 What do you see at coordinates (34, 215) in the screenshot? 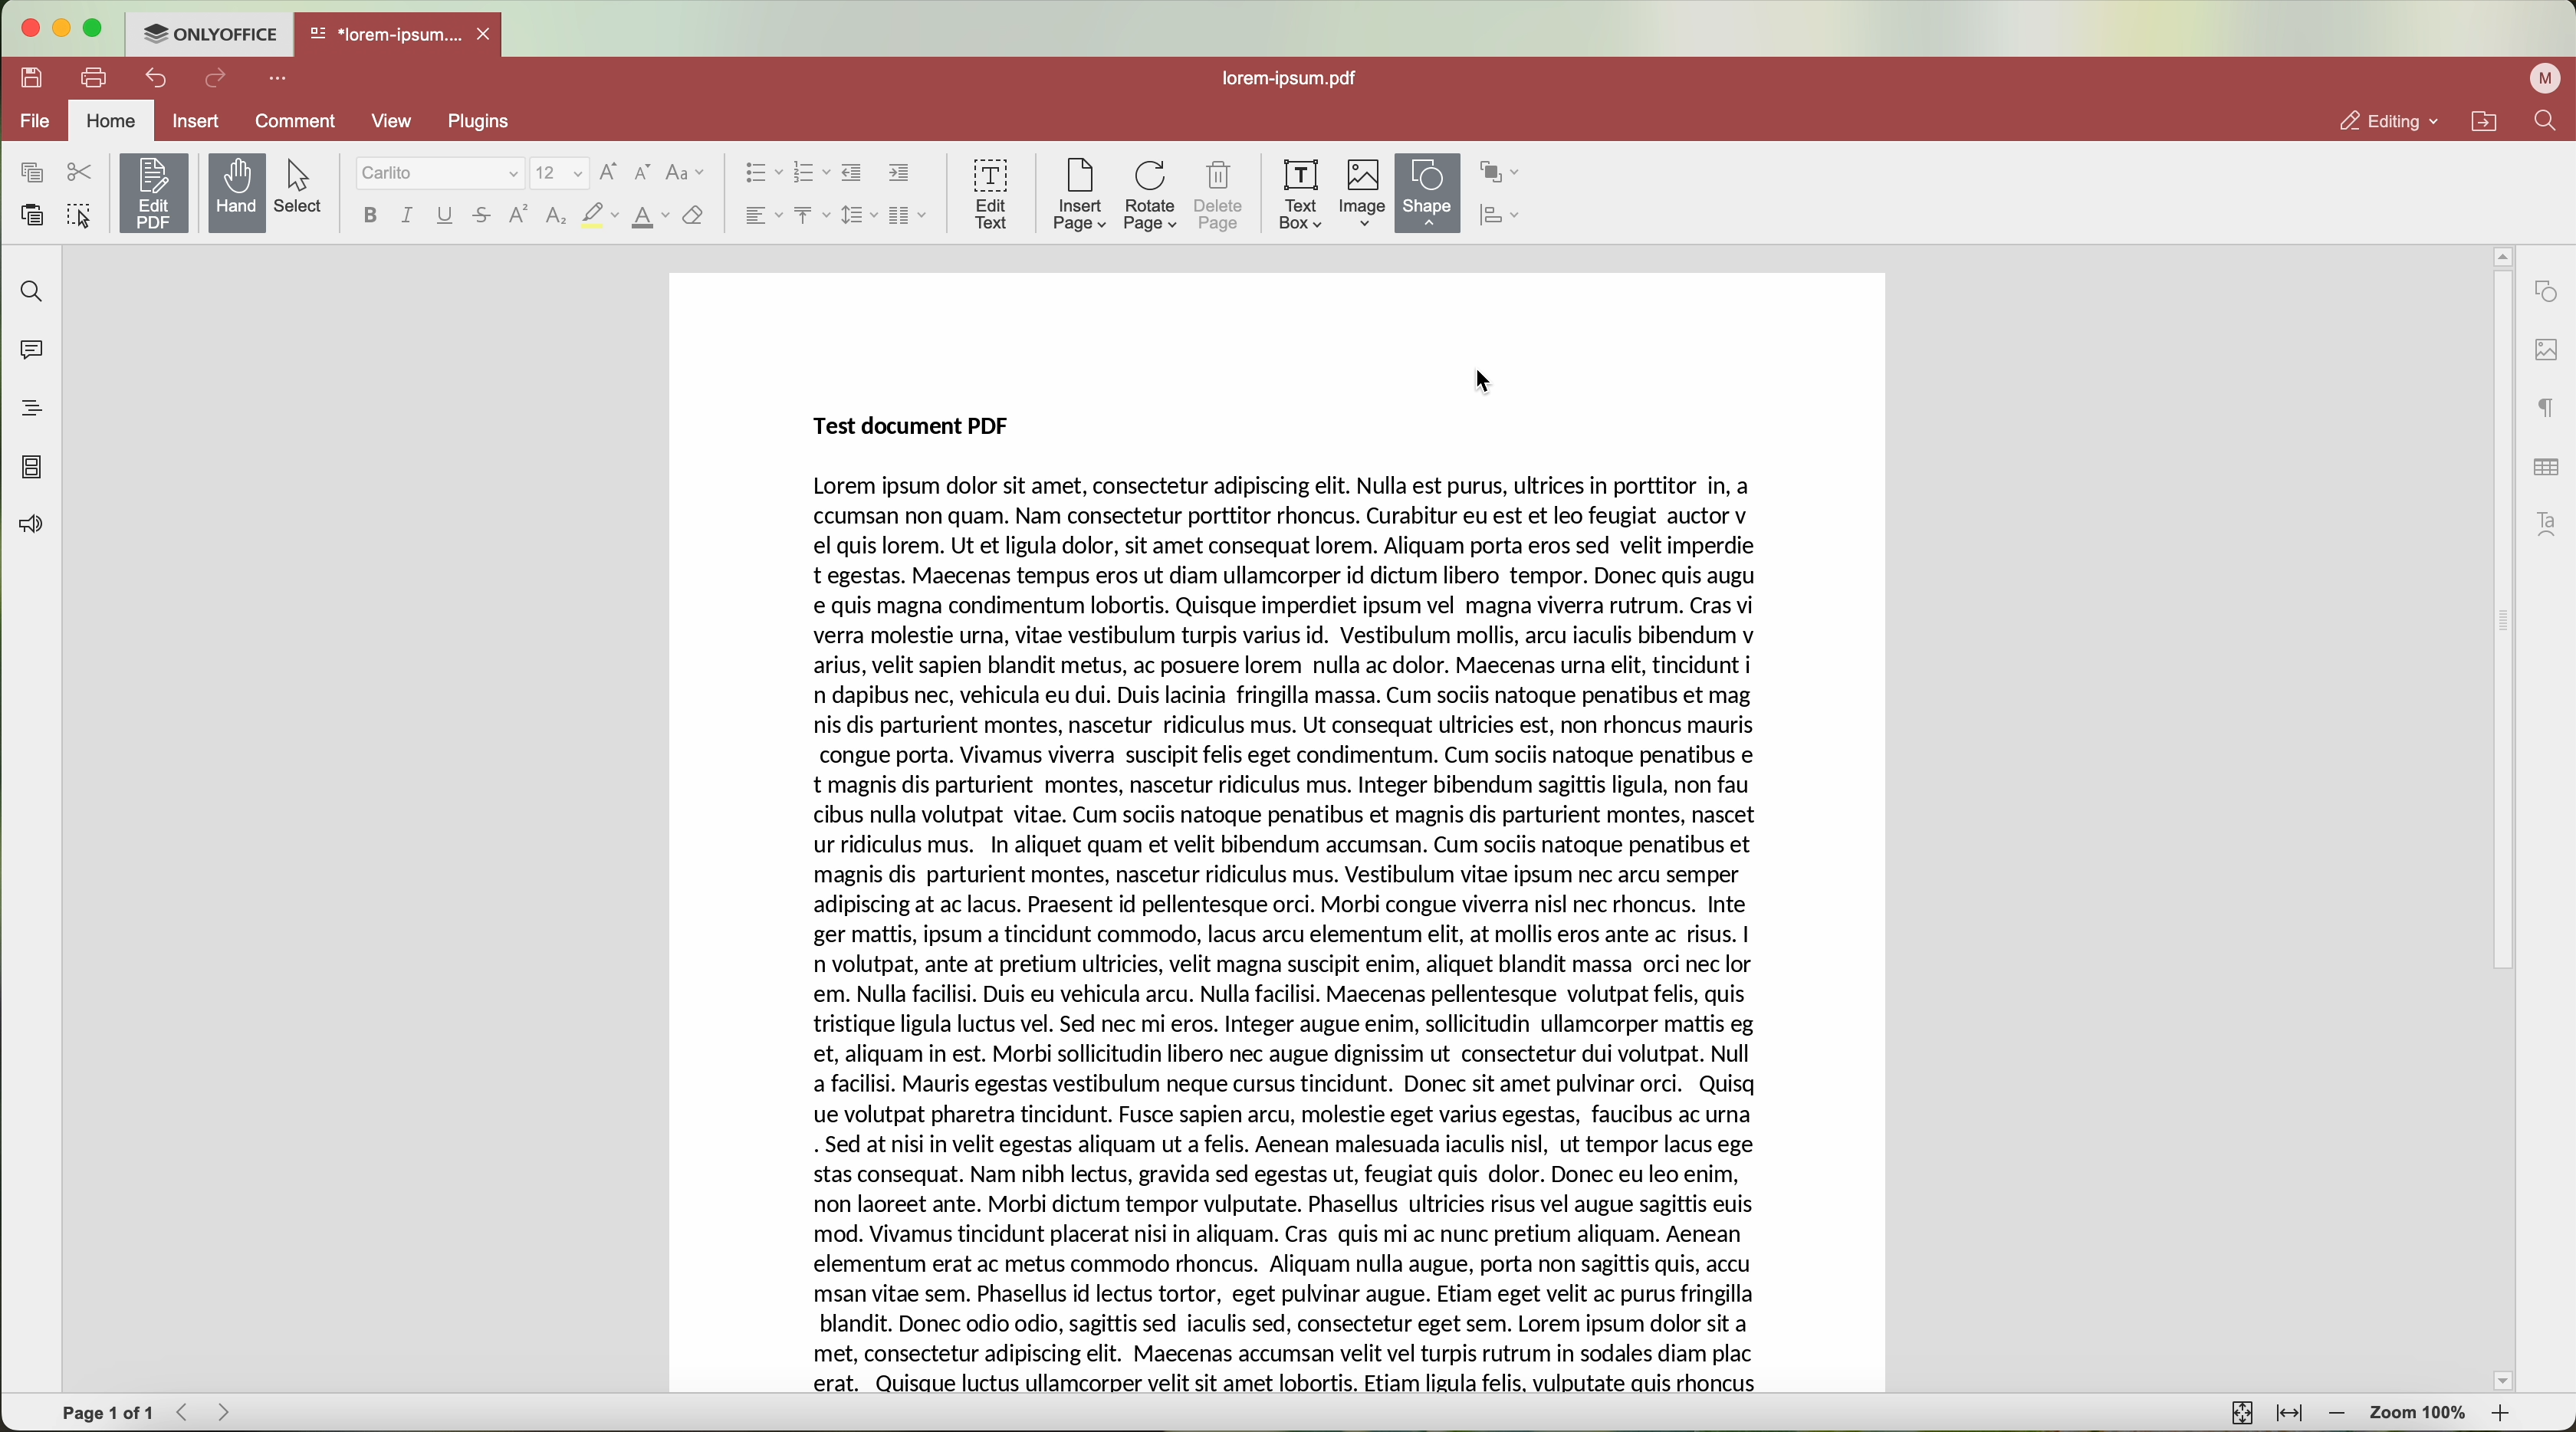
I see `paste` at bounding box center [34, 215].